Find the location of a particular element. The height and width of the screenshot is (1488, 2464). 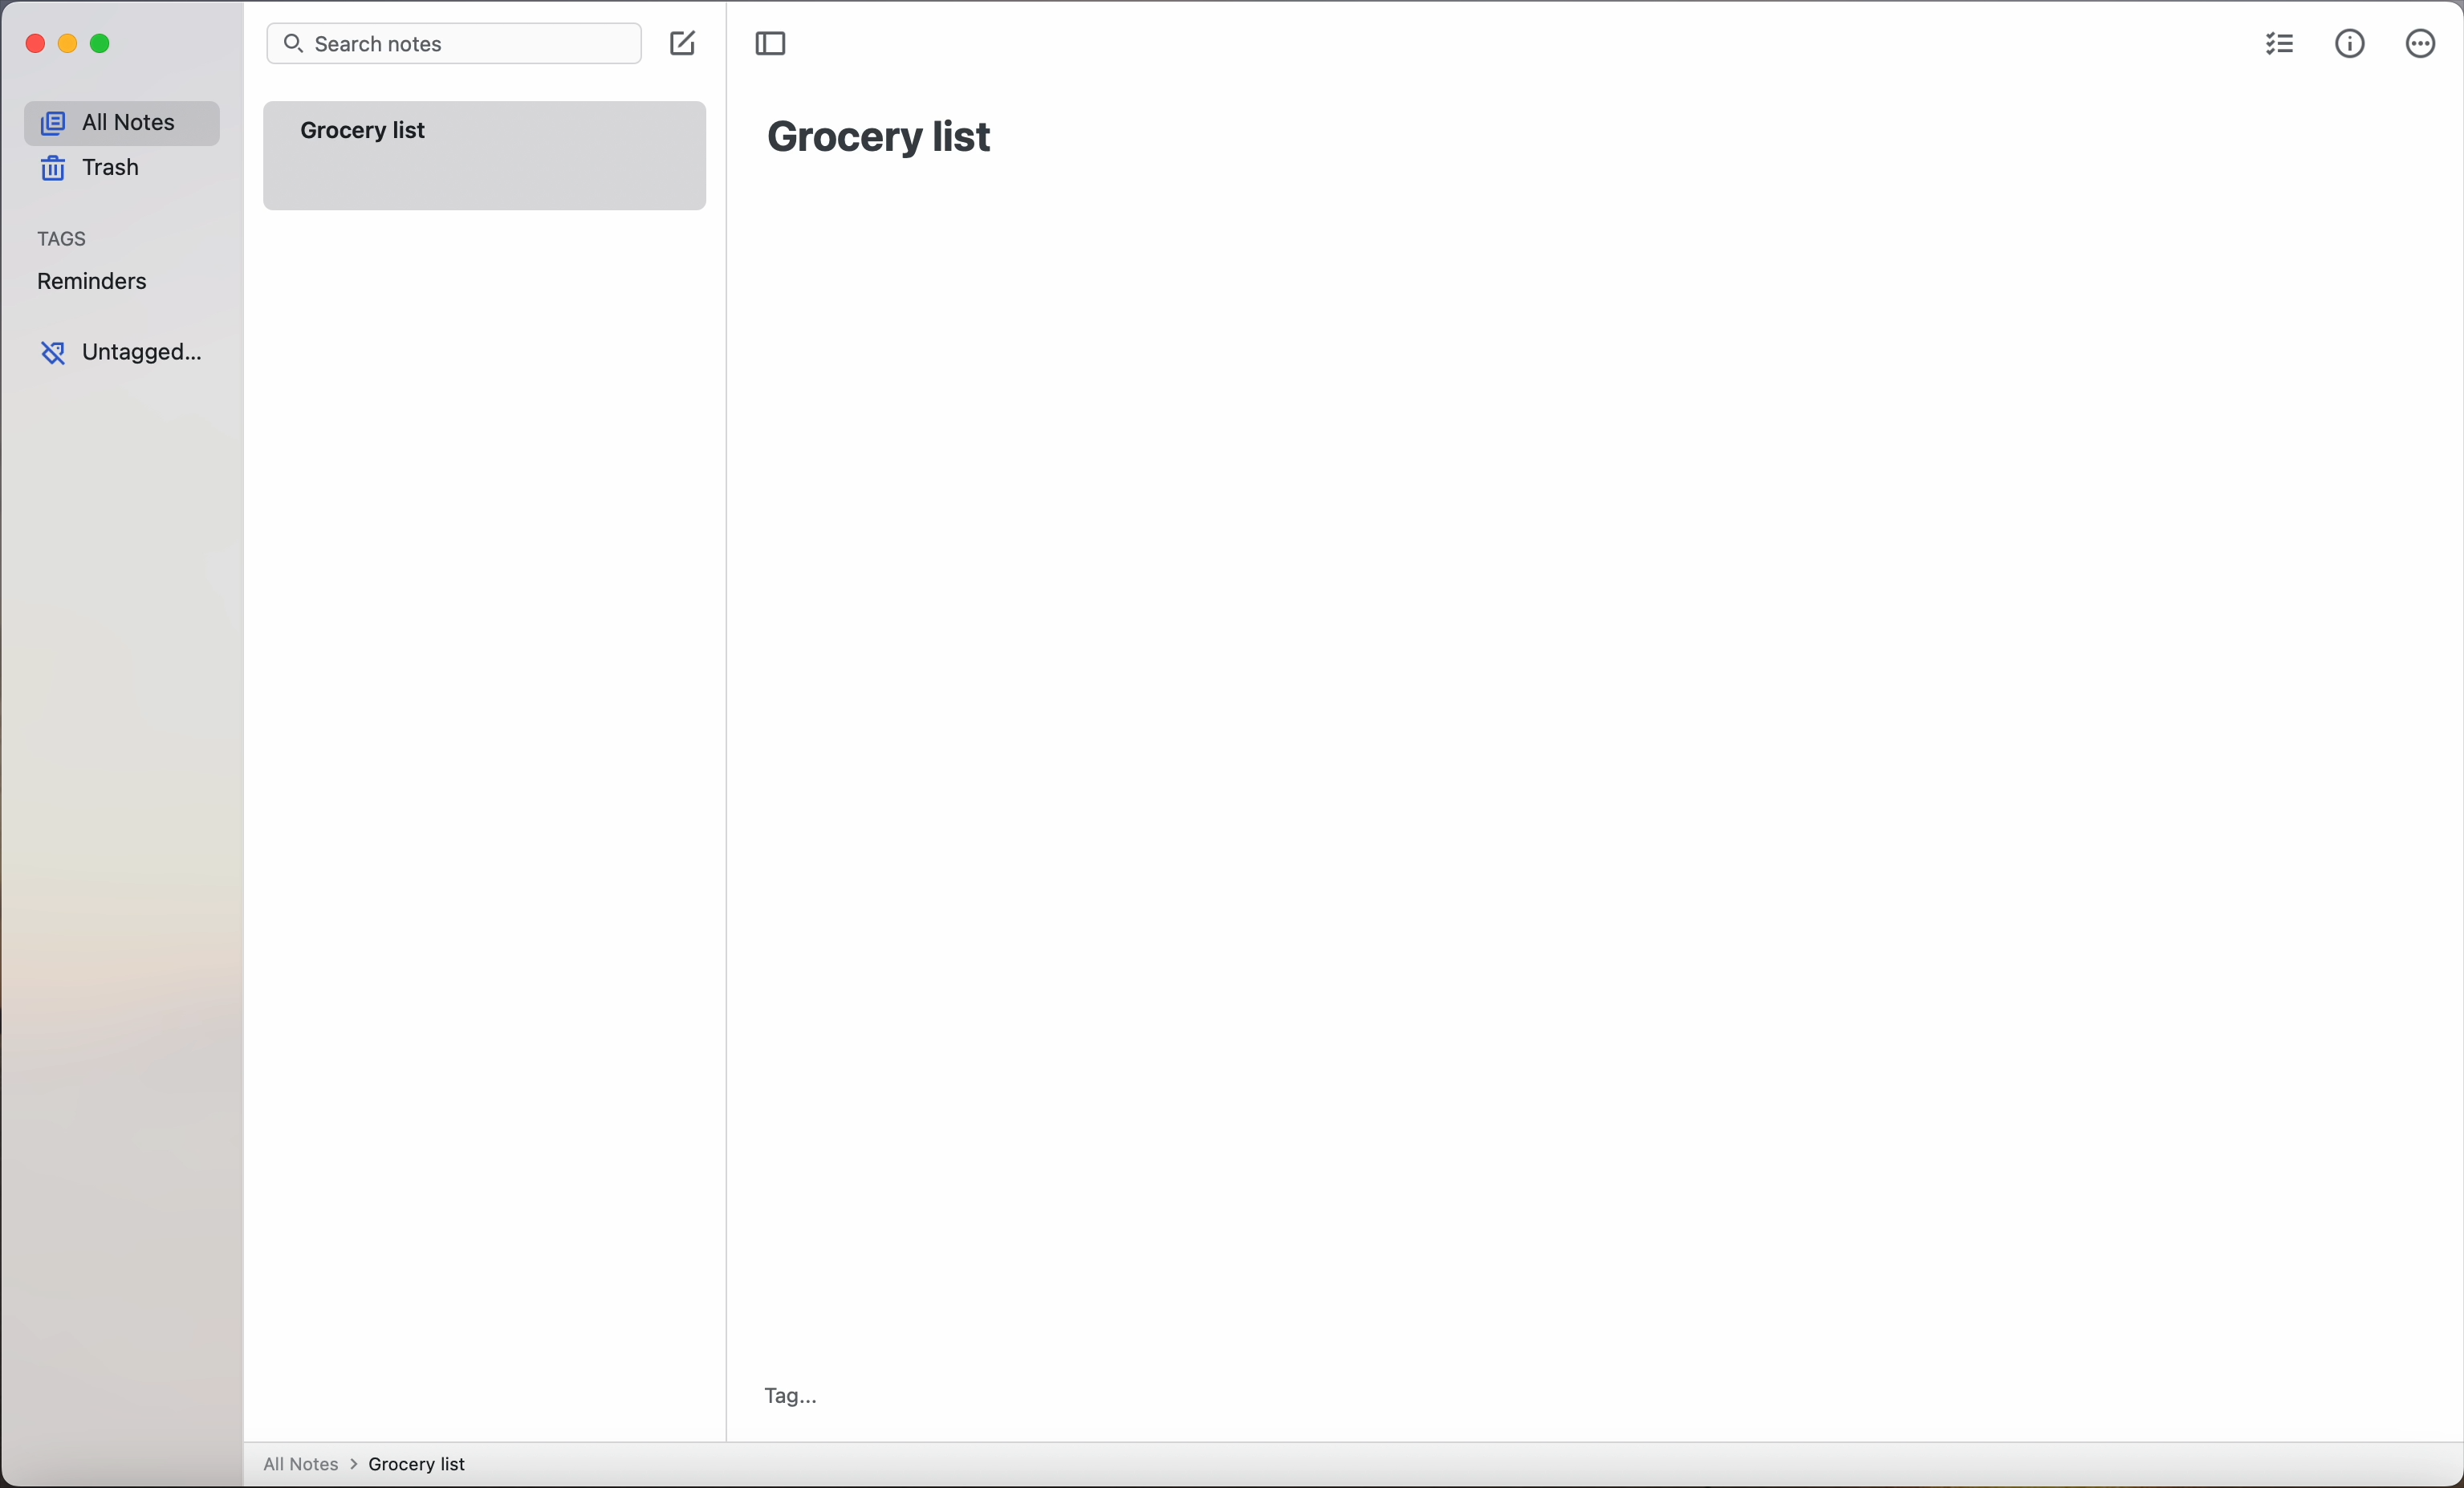

reminders is located at coordinates (91, 285).